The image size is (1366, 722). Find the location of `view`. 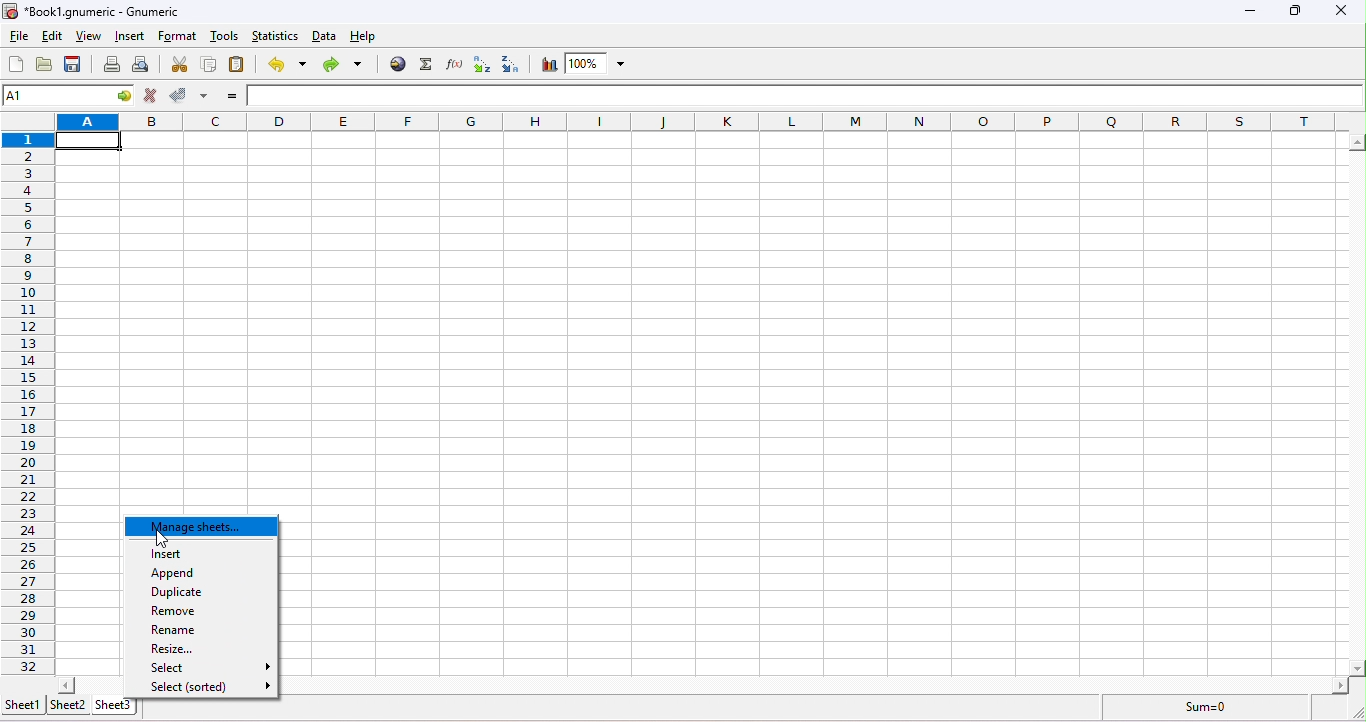

view is located at coordinates (87, 36).